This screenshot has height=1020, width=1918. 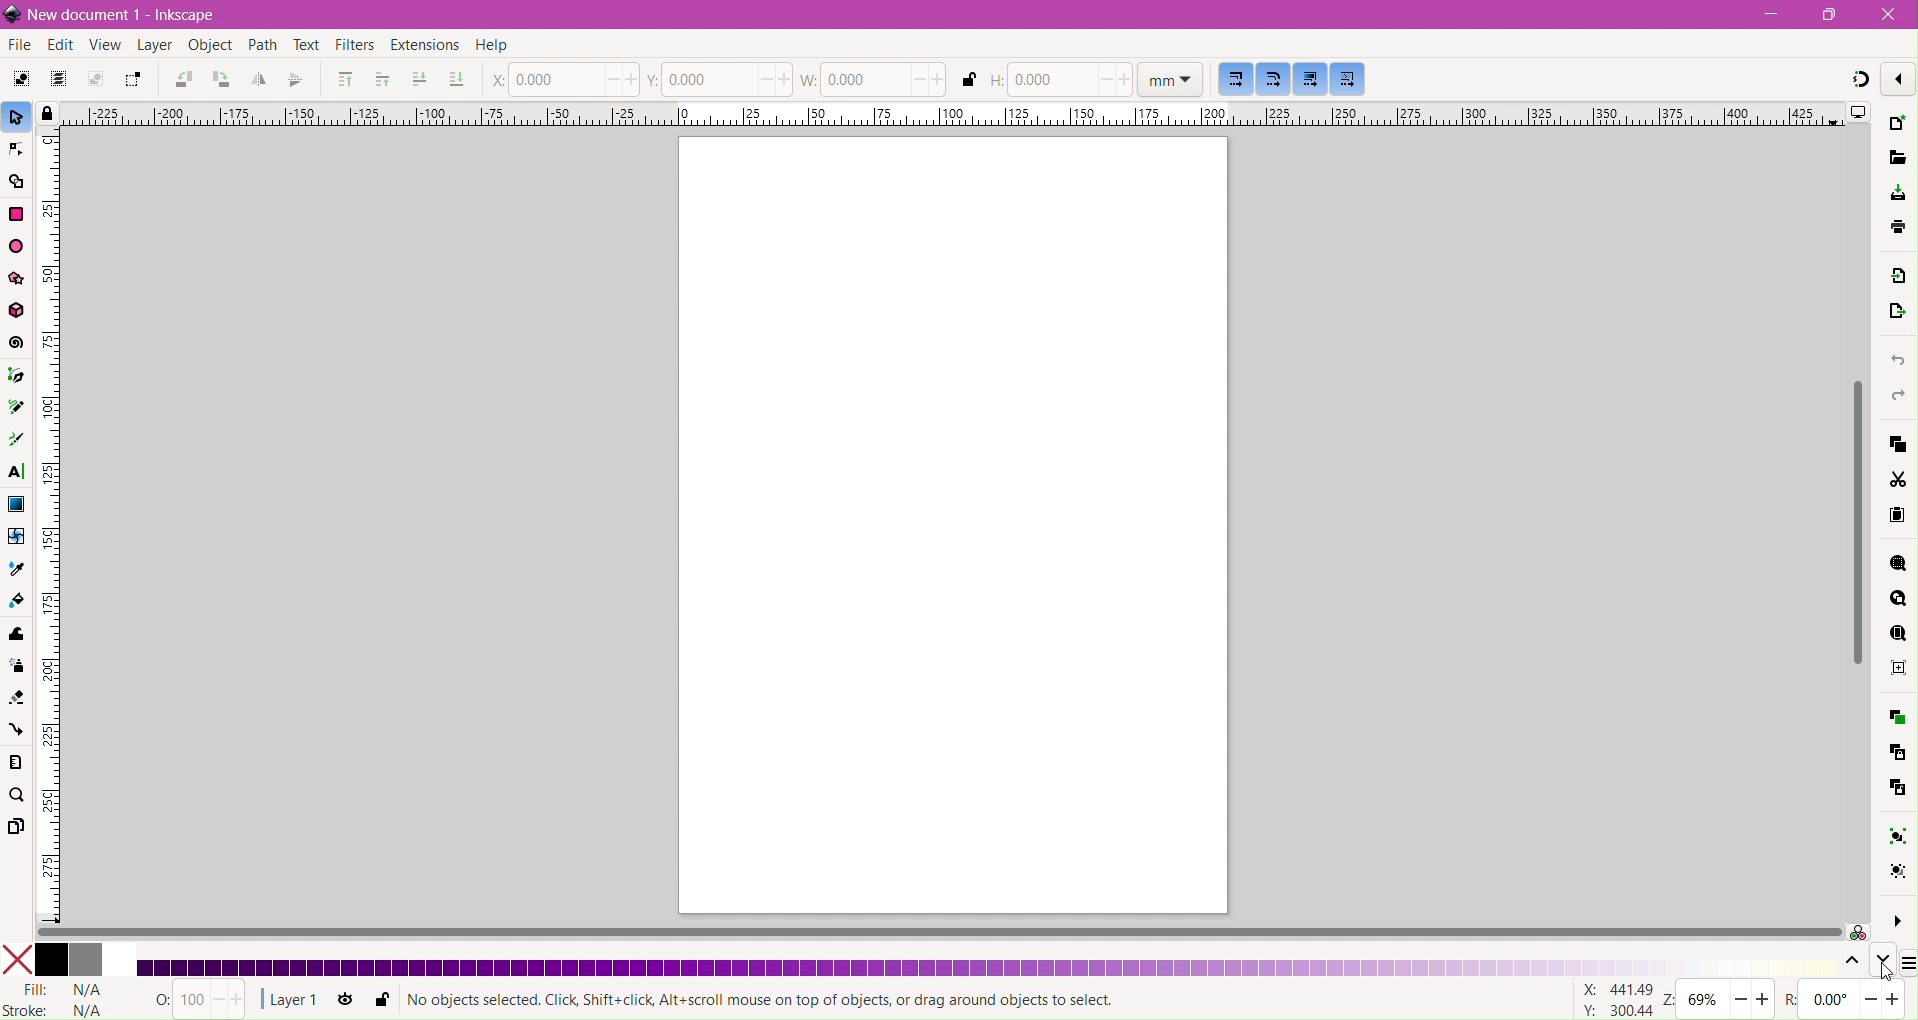 I want to click on When locked, change both width and height by the same proportion , so click(x=969, y=81).